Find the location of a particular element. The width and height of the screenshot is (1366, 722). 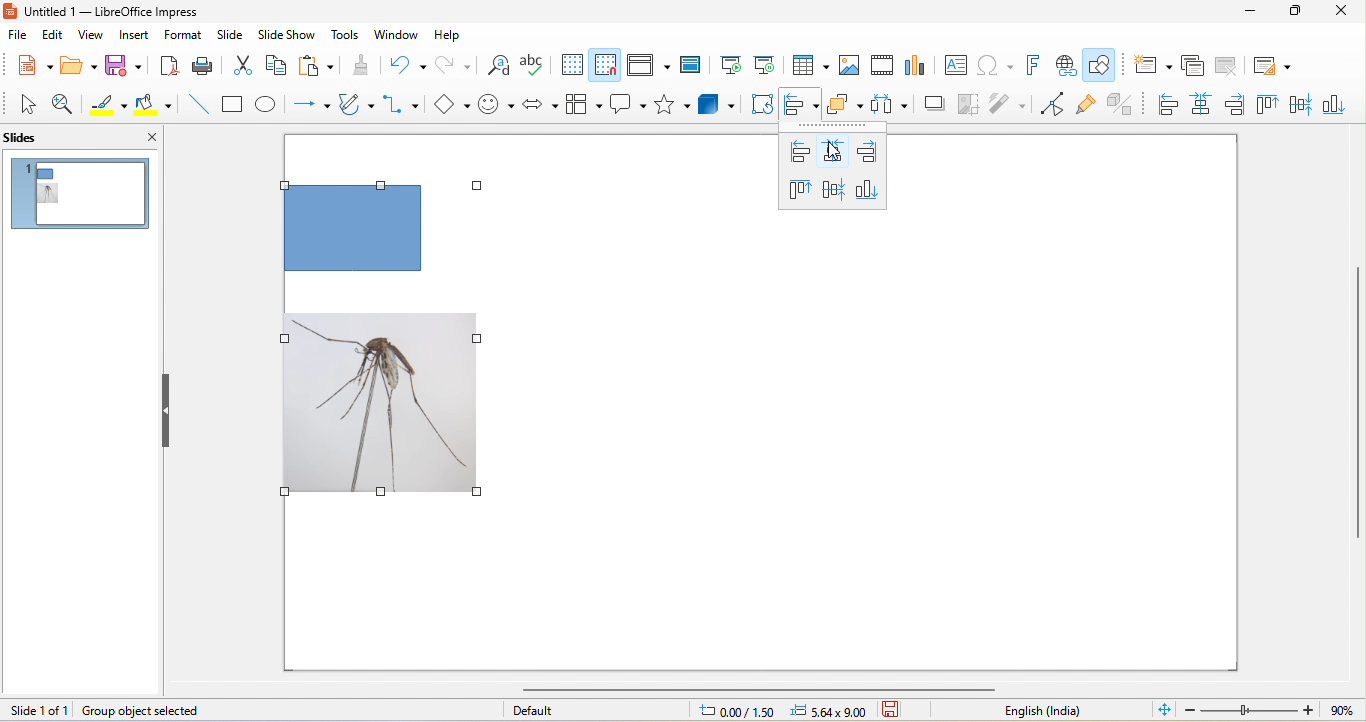

default is located at coordinates (569, 711).